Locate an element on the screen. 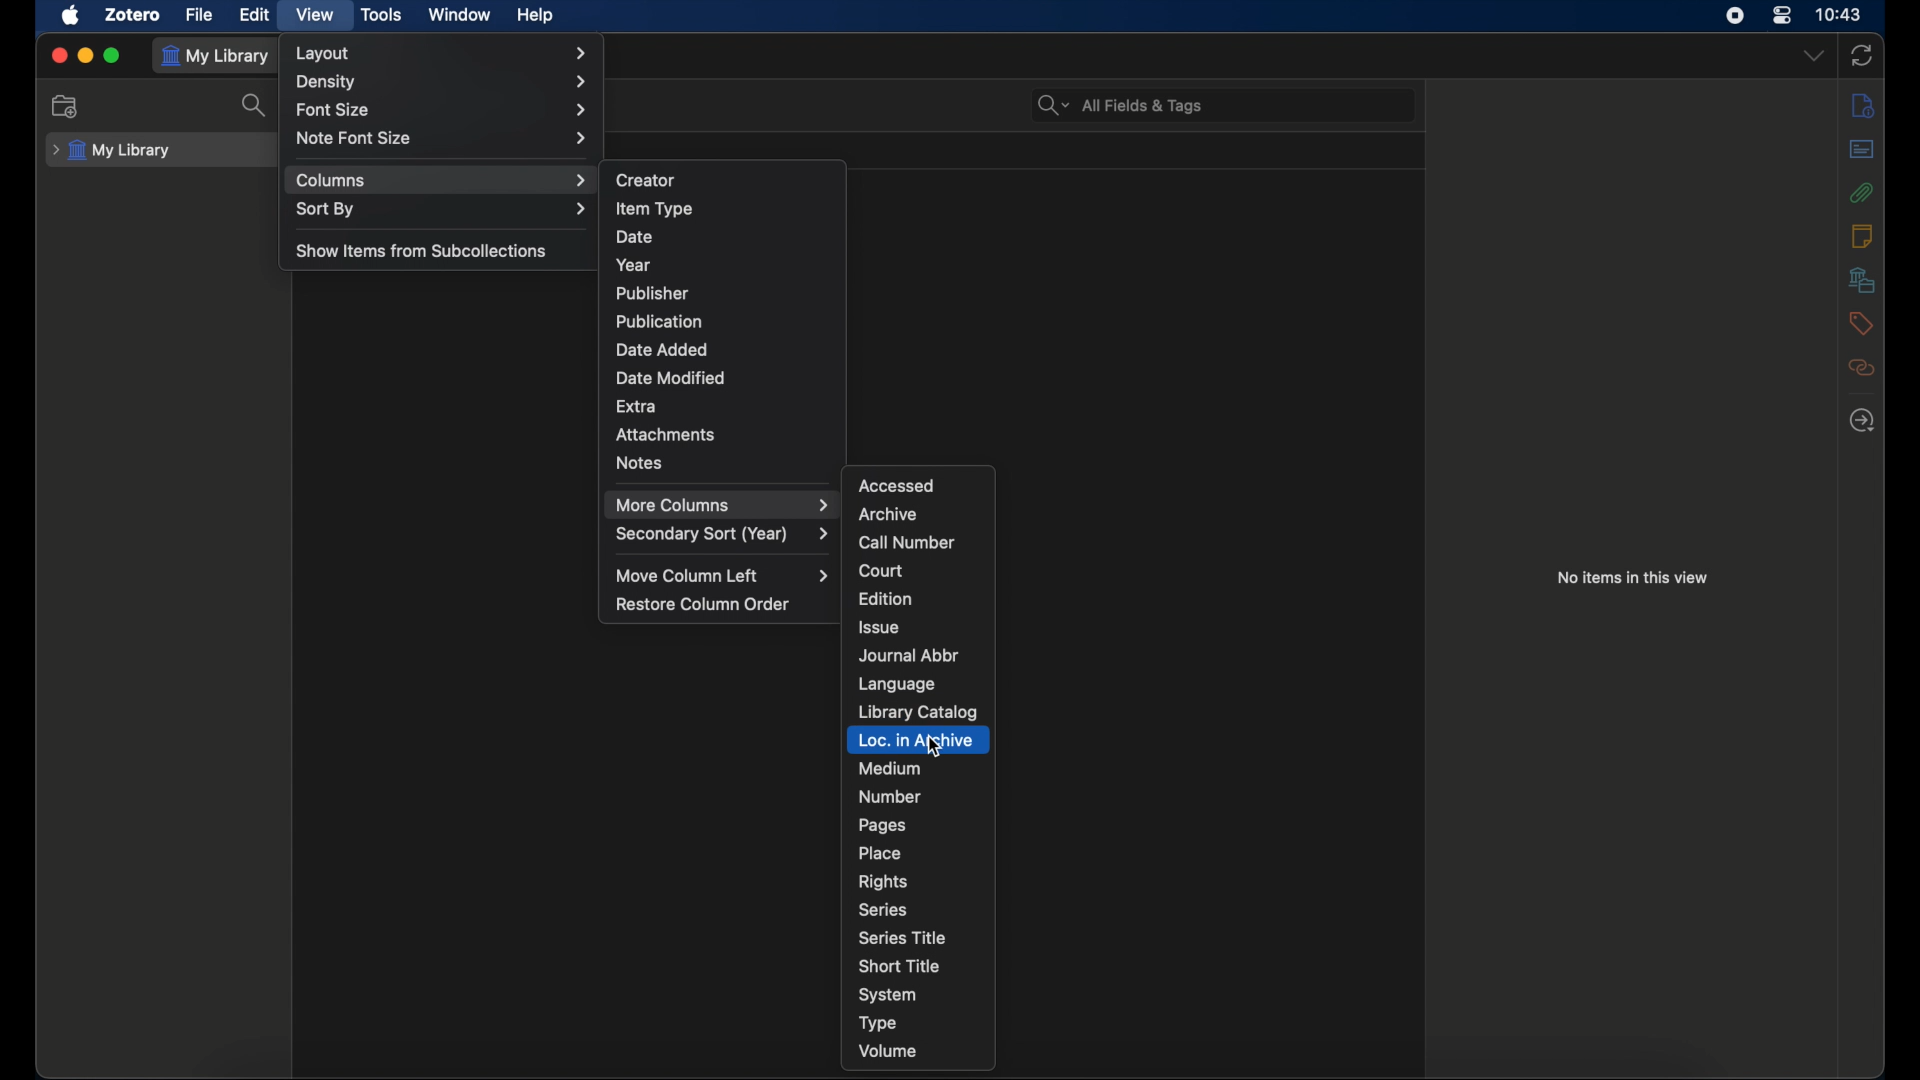 This screenshot has width=1920, height=1080. issue is located at coordinates (878, 627).